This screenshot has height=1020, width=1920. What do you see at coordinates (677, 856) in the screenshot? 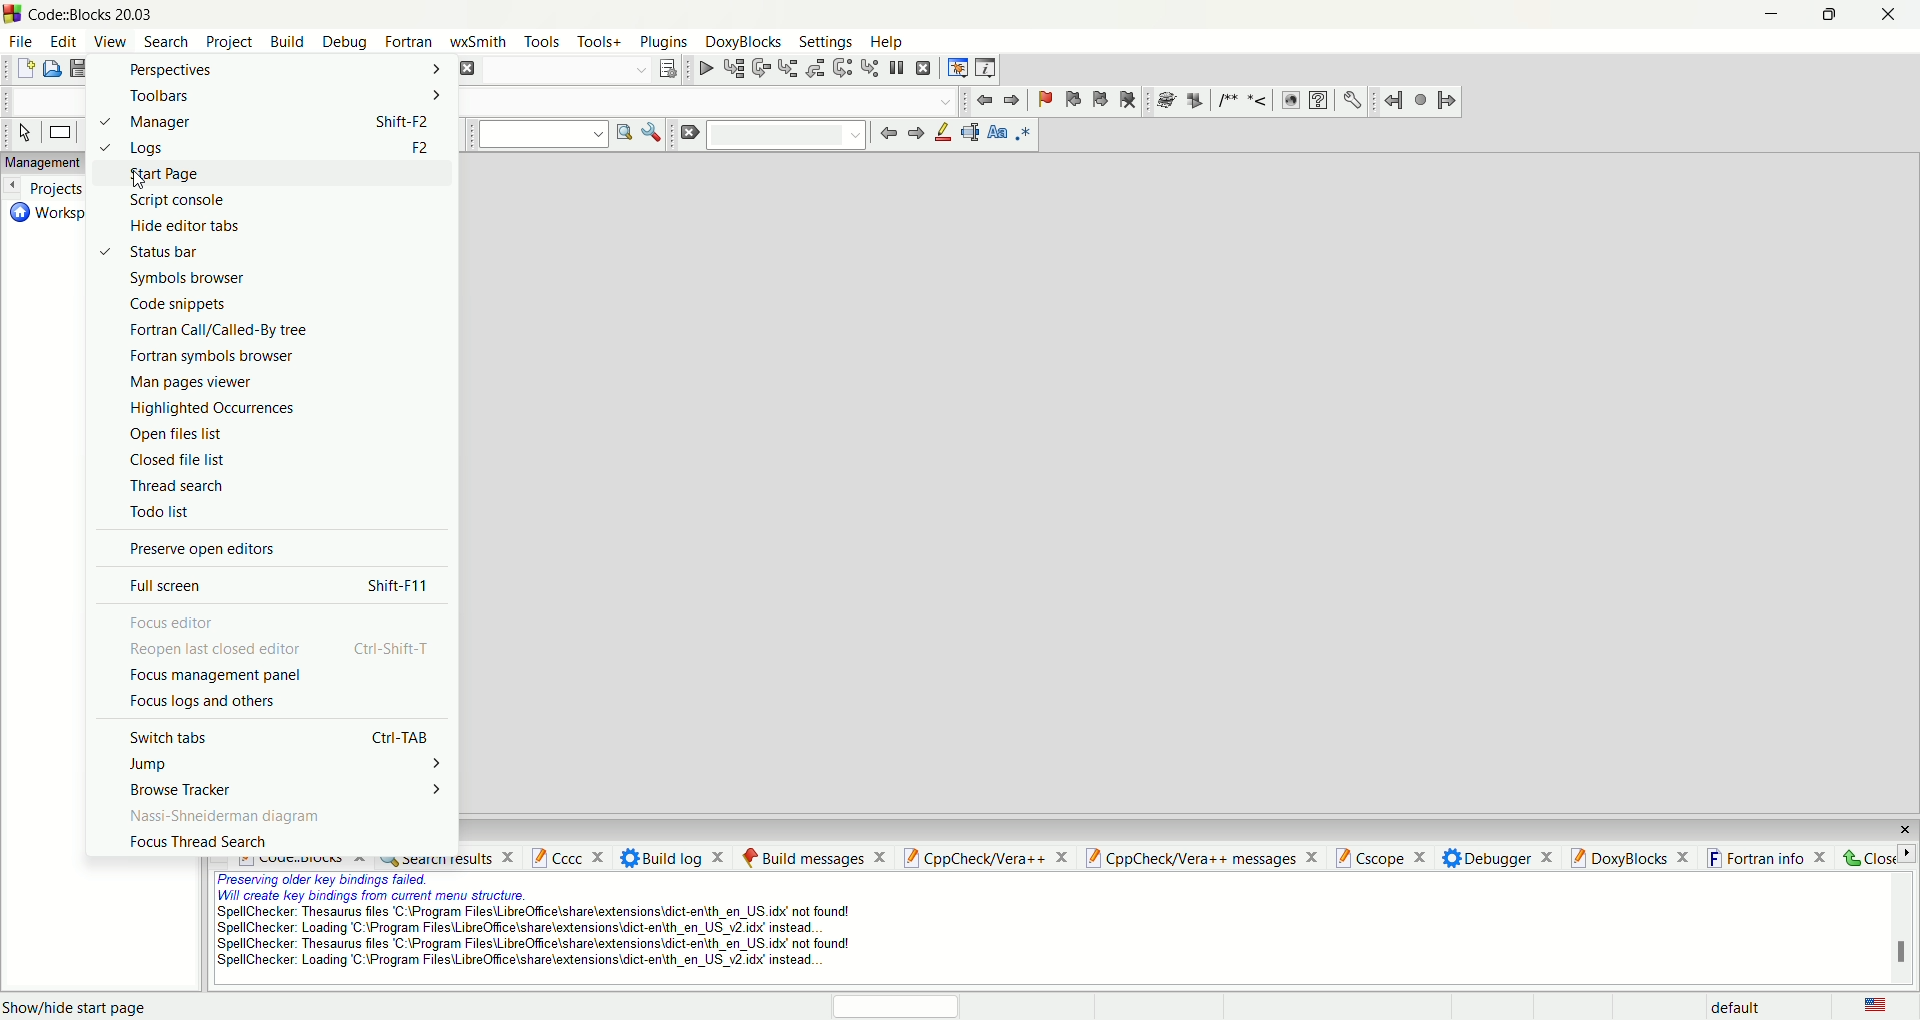
I see `build log` at bounding box center [677, 856].